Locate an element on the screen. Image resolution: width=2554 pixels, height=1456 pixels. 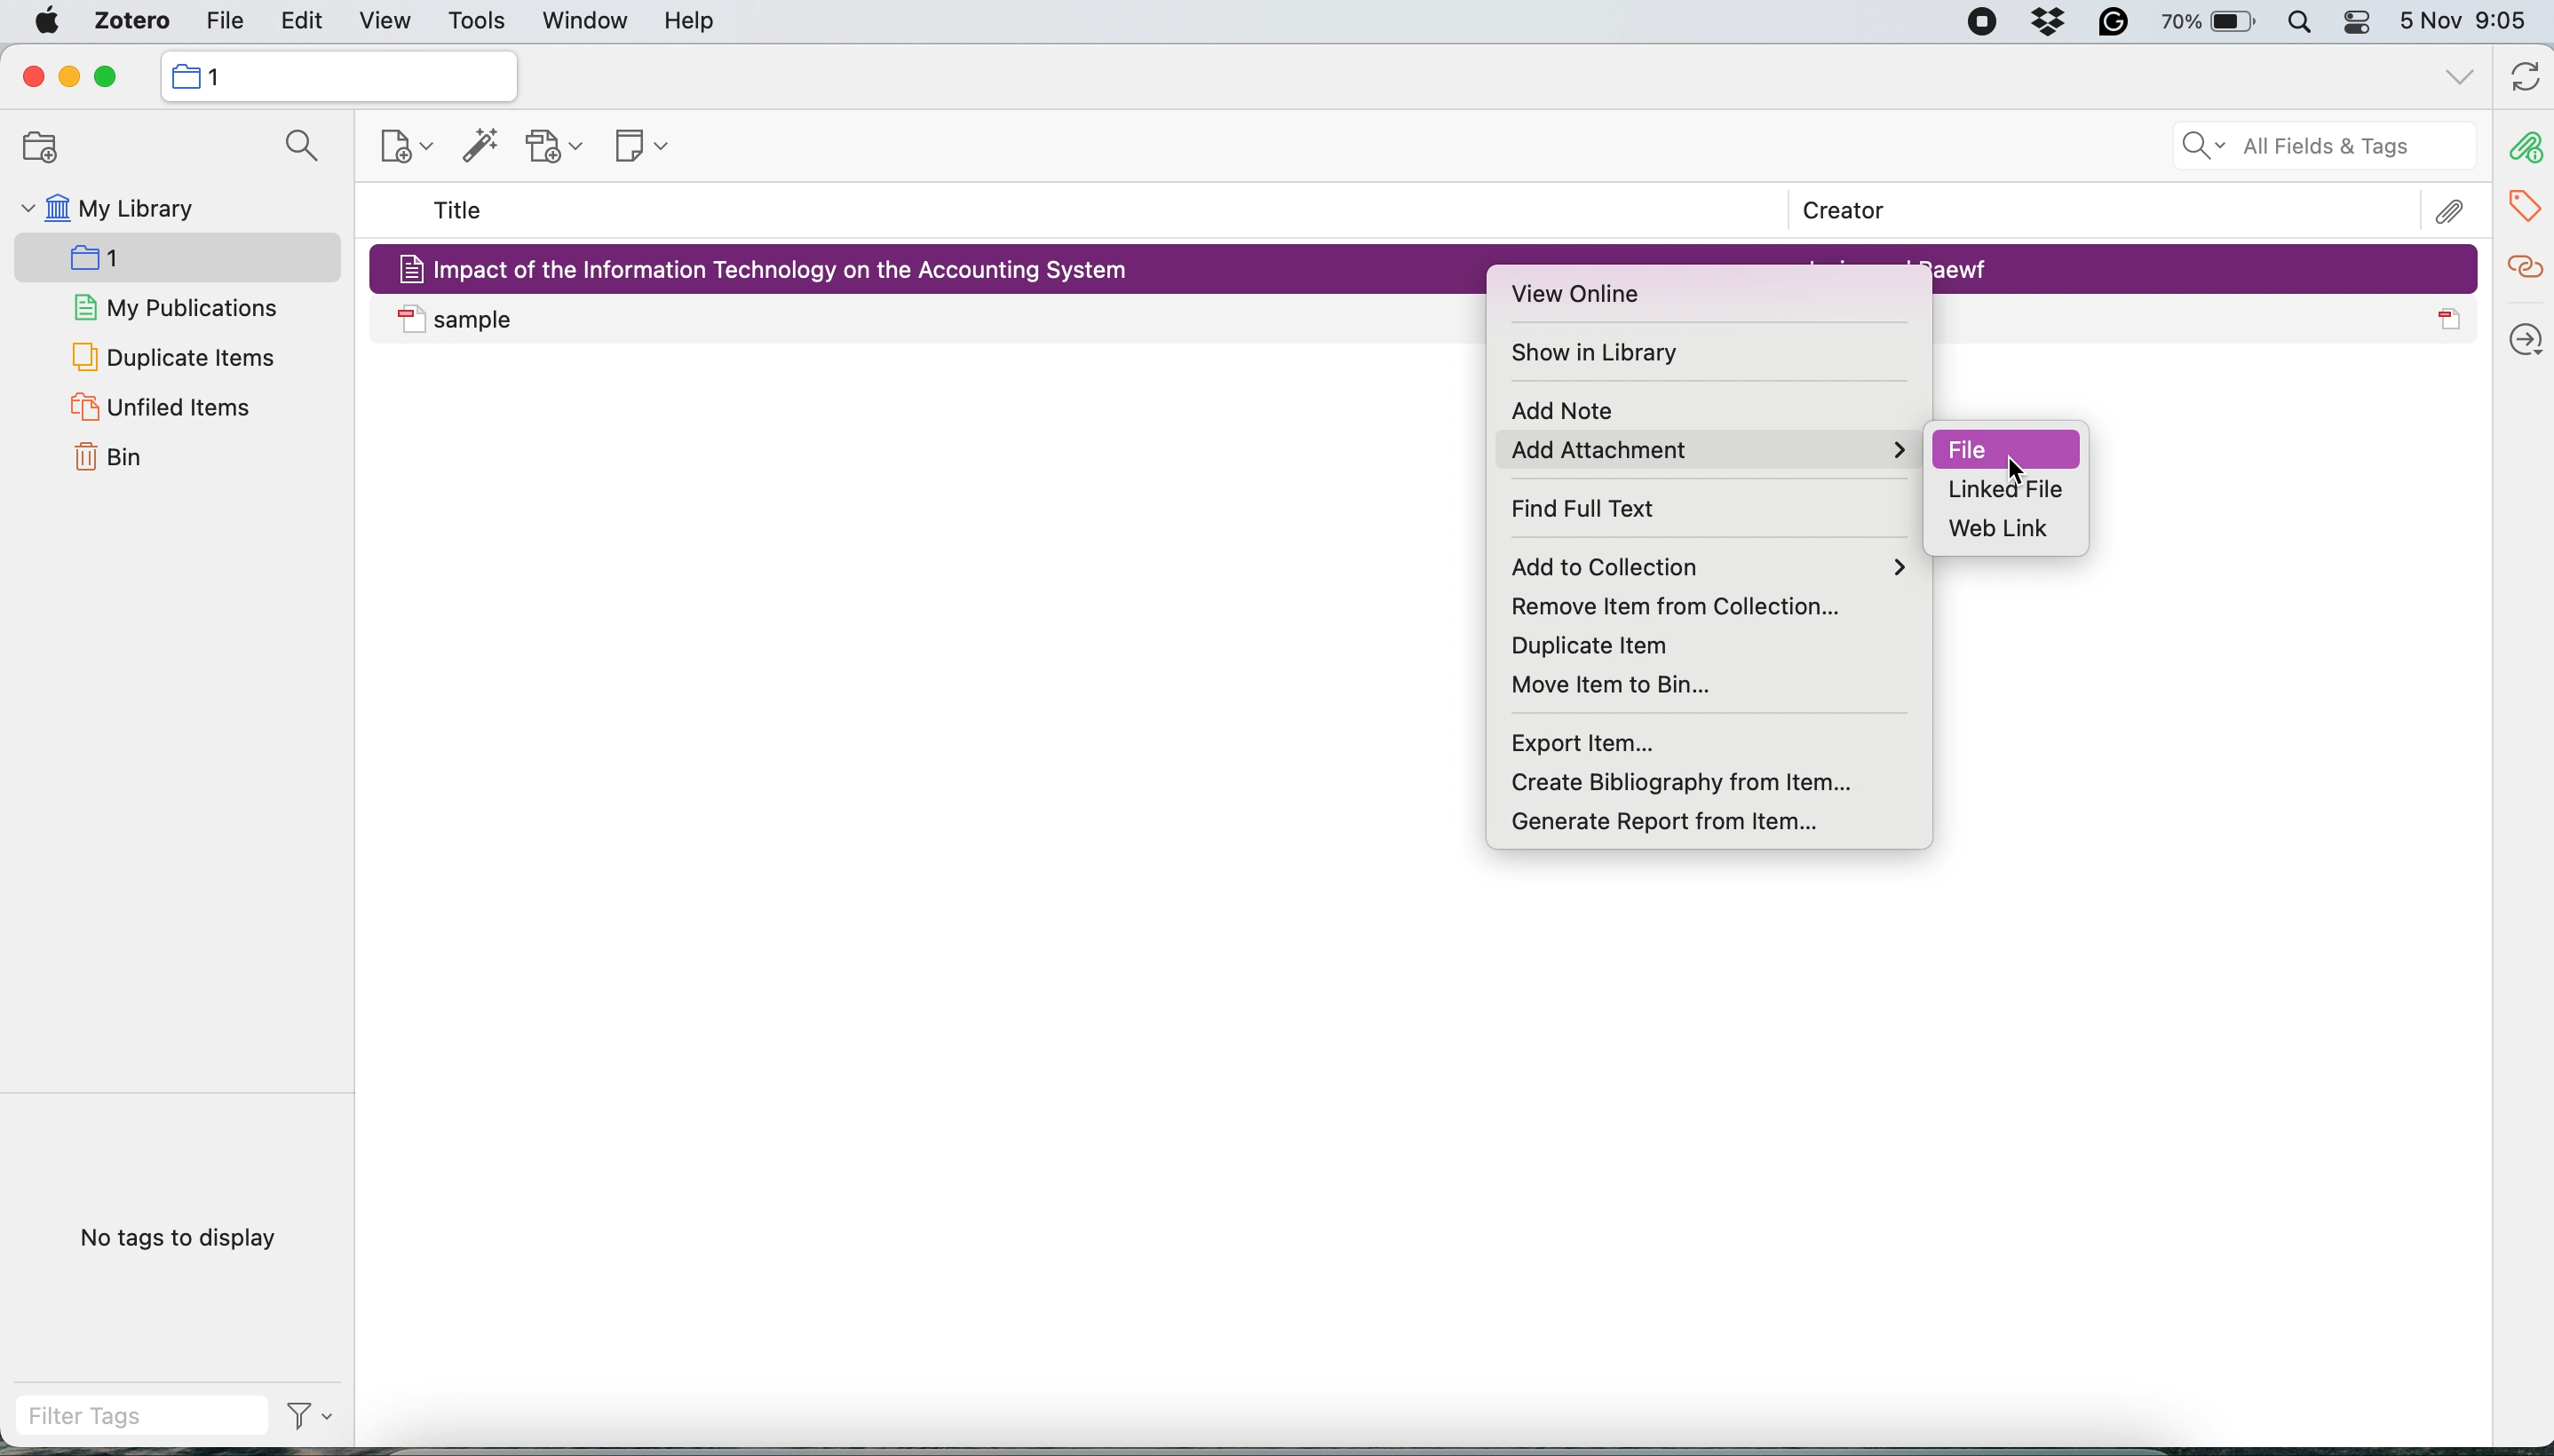
sample is located at coordinates (2206, 320).